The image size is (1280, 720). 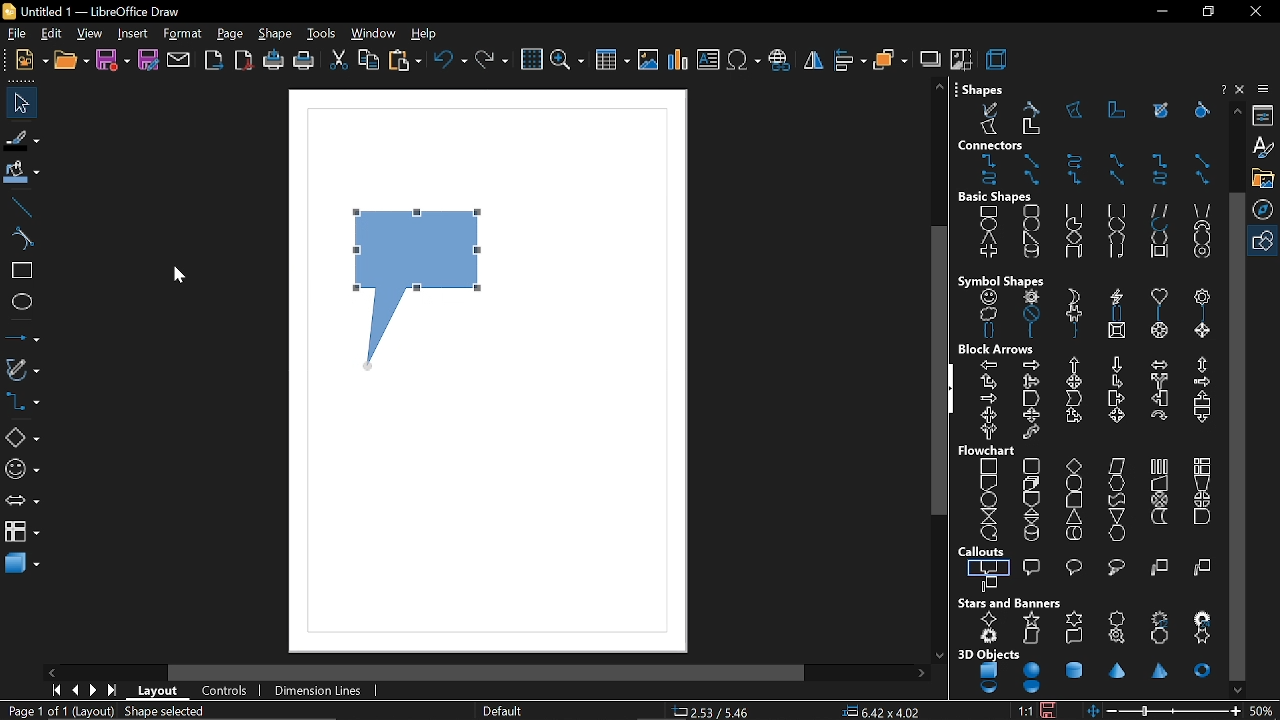 I want to click on flowchart, so click(x=22, y=532).